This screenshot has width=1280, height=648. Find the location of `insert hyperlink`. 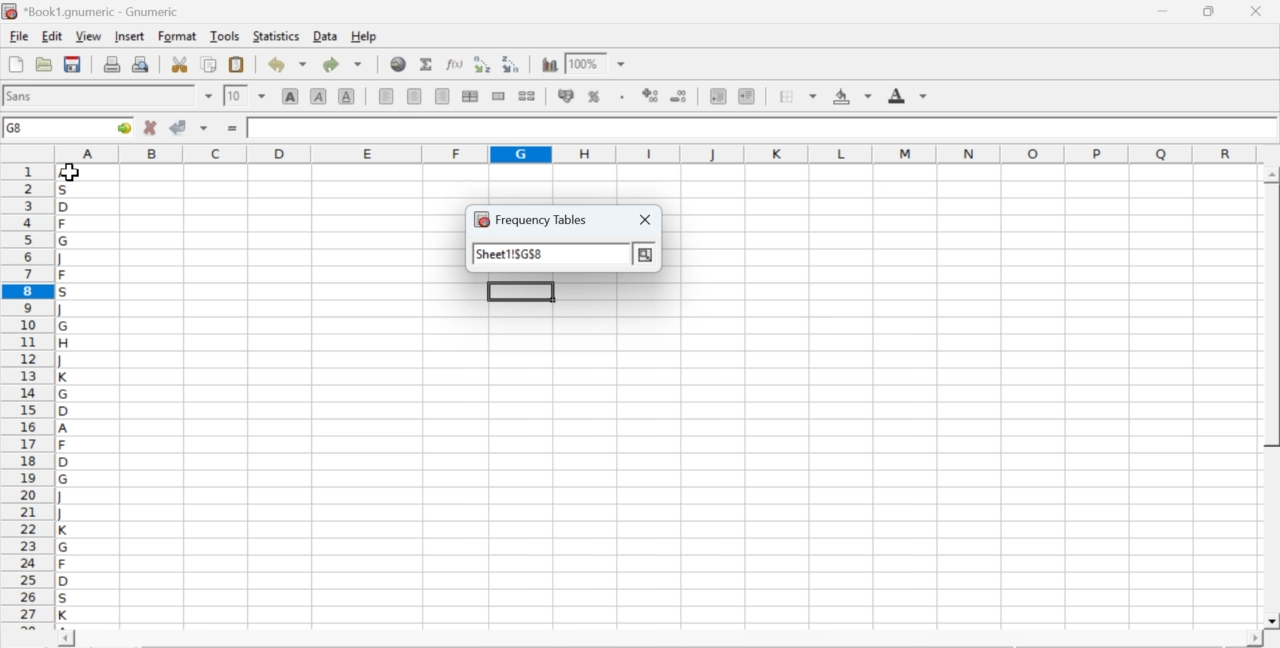

insert hyperlink is located at coordinates (399, 64).